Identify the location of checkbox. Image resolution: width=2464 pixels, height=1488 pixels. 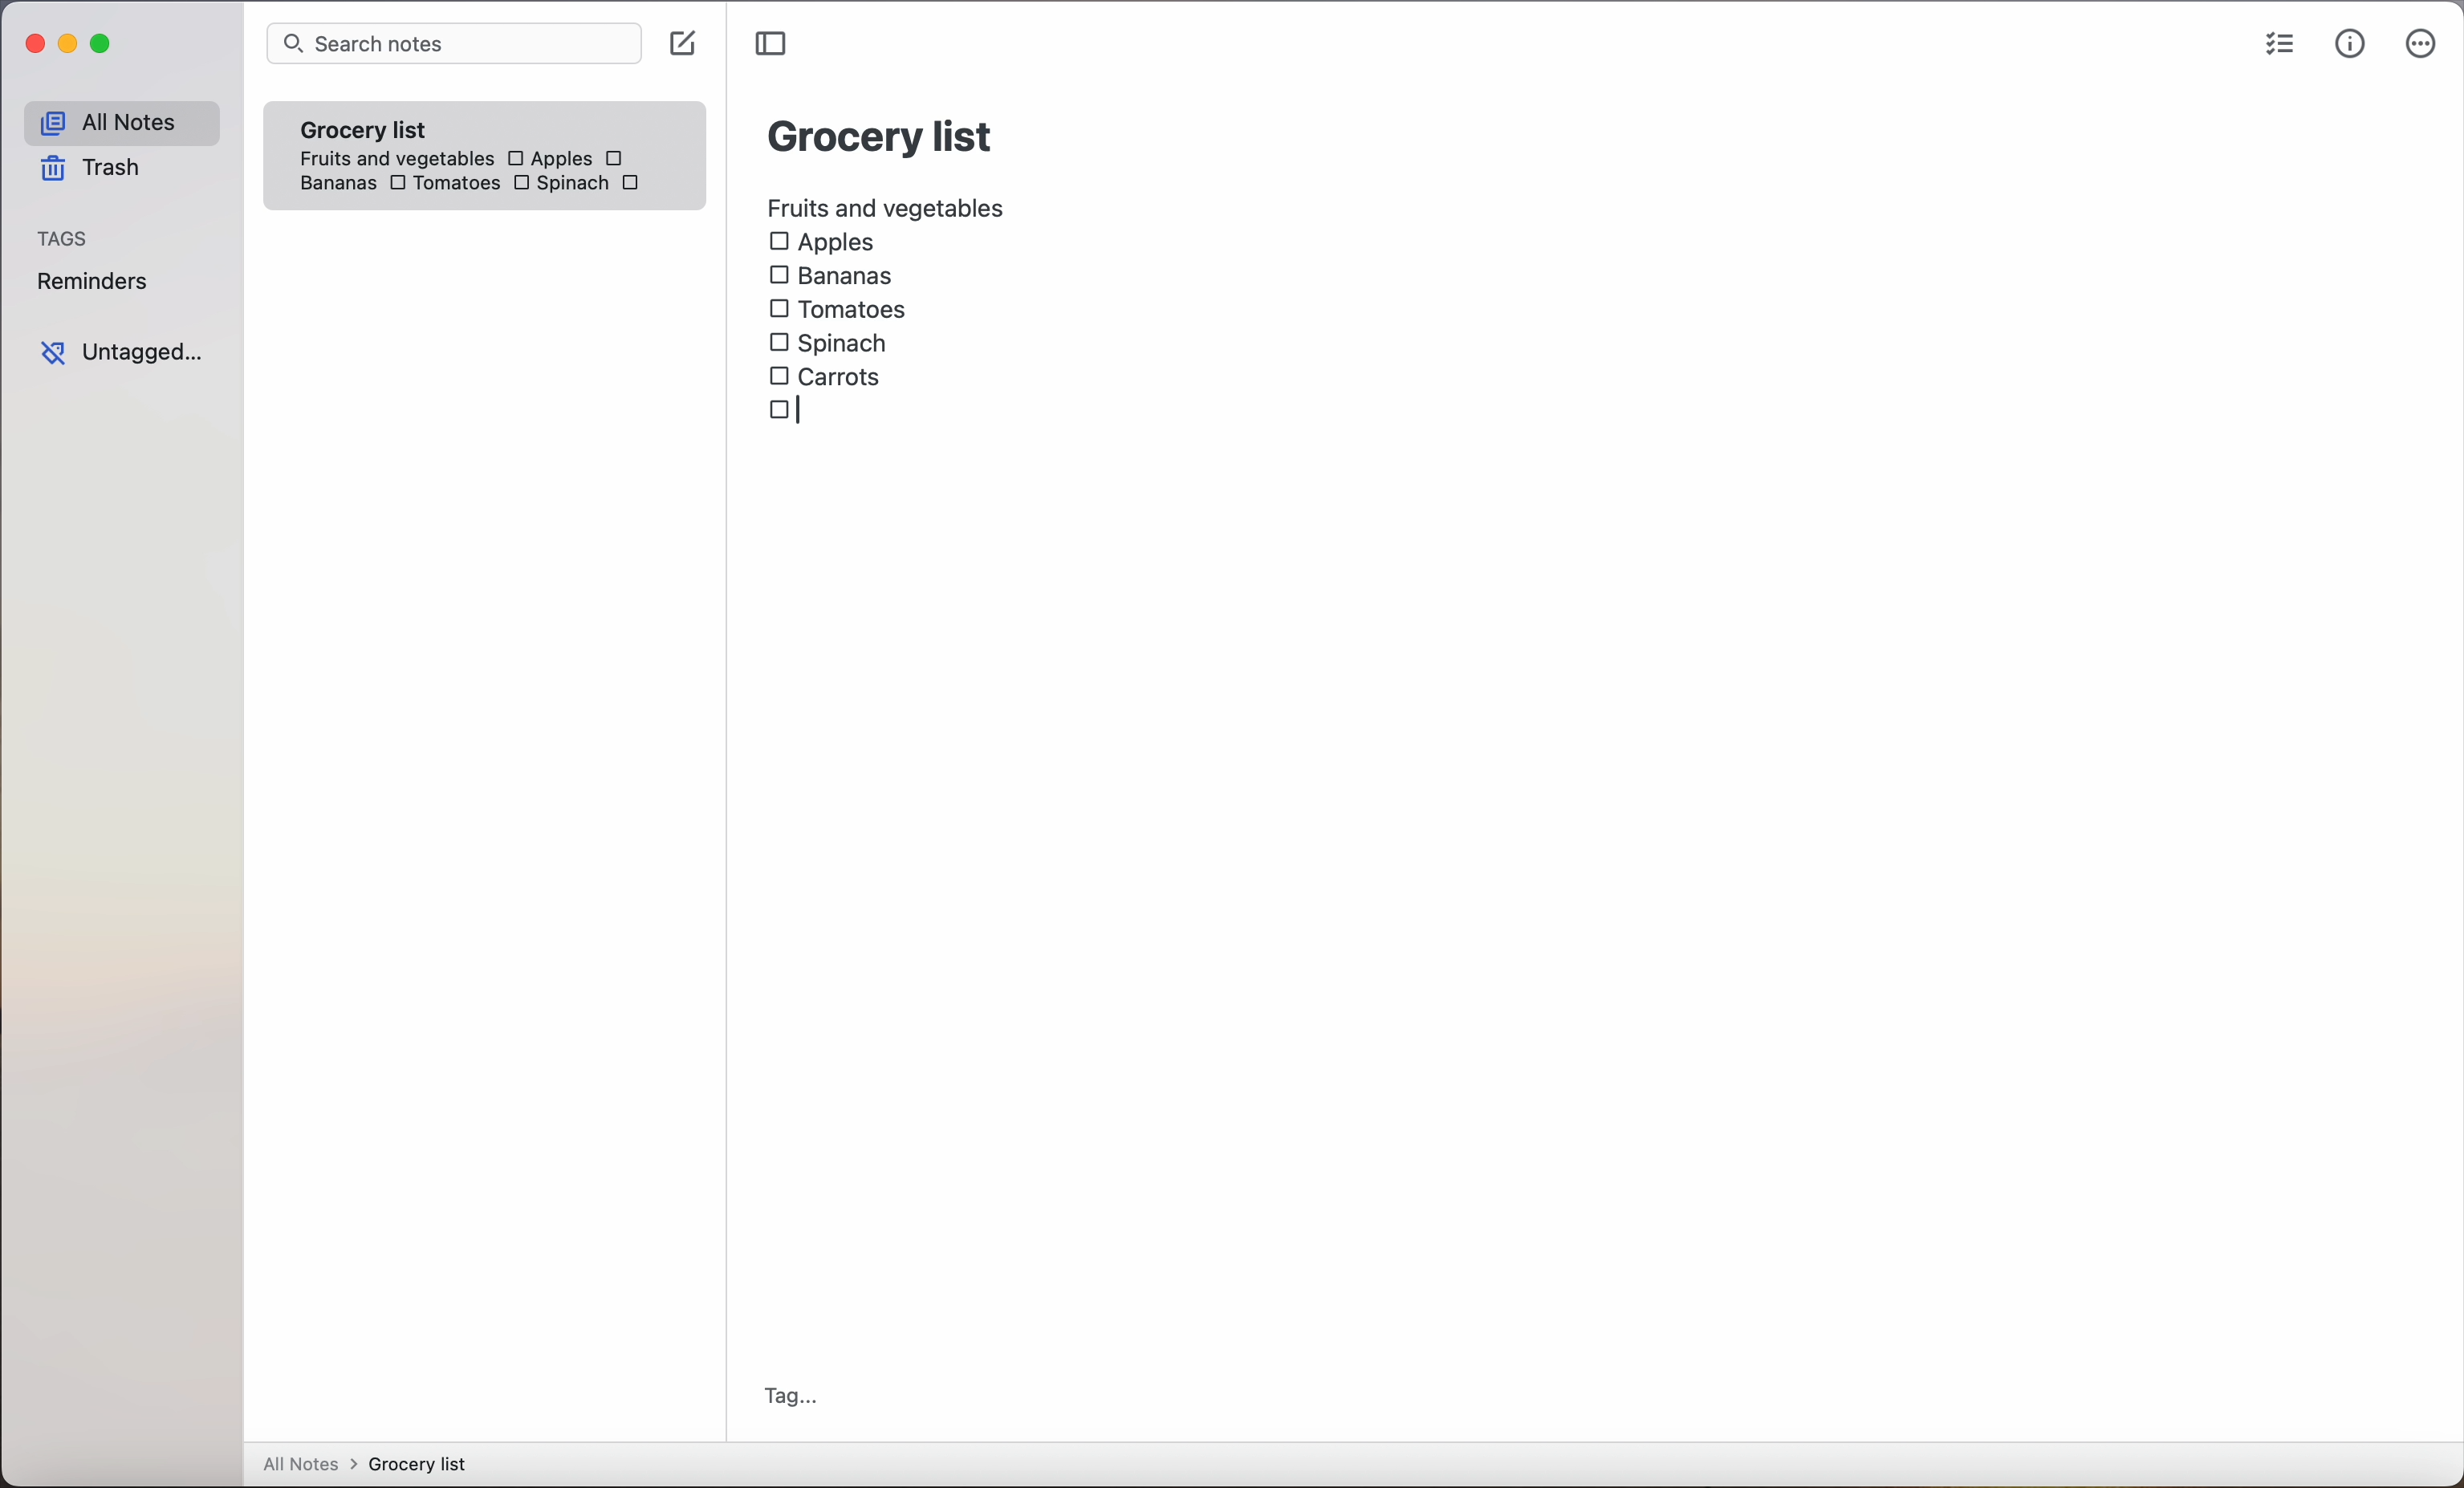
(782, 411).